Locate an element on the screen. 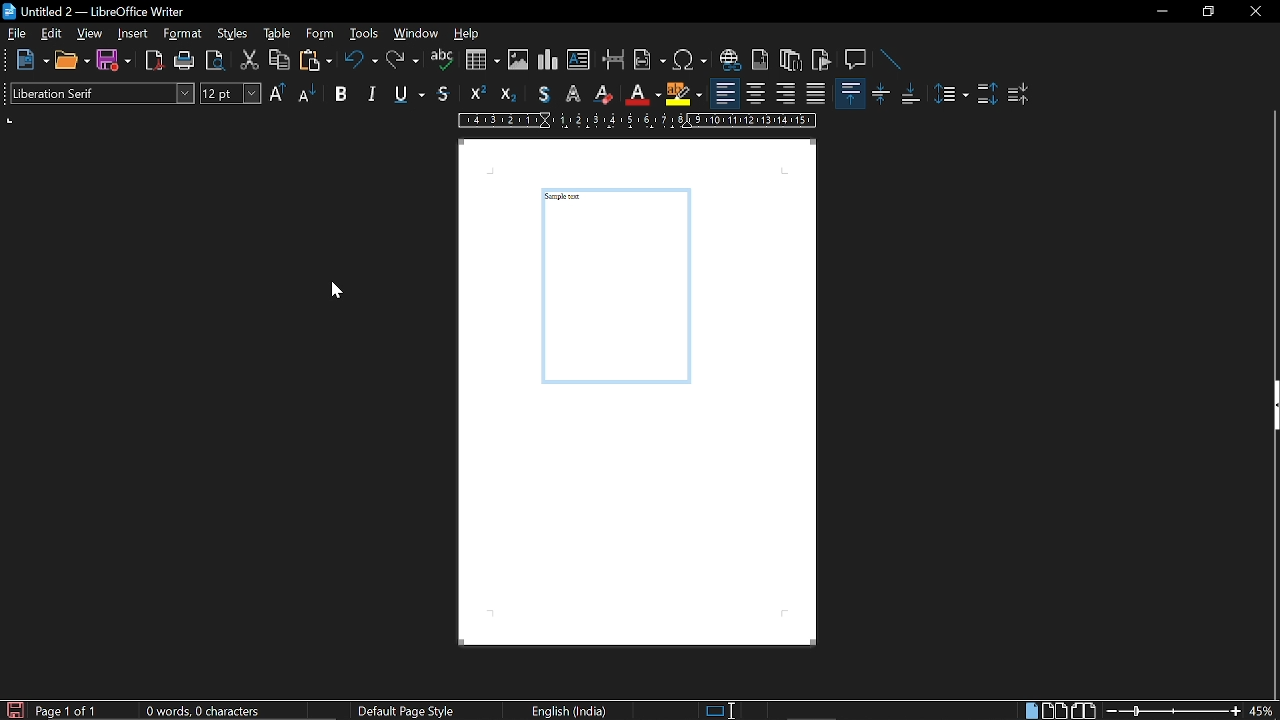 This screenshot has width=1280, height=720. Paragraph style 2 is located at coordinates (1020, 95).